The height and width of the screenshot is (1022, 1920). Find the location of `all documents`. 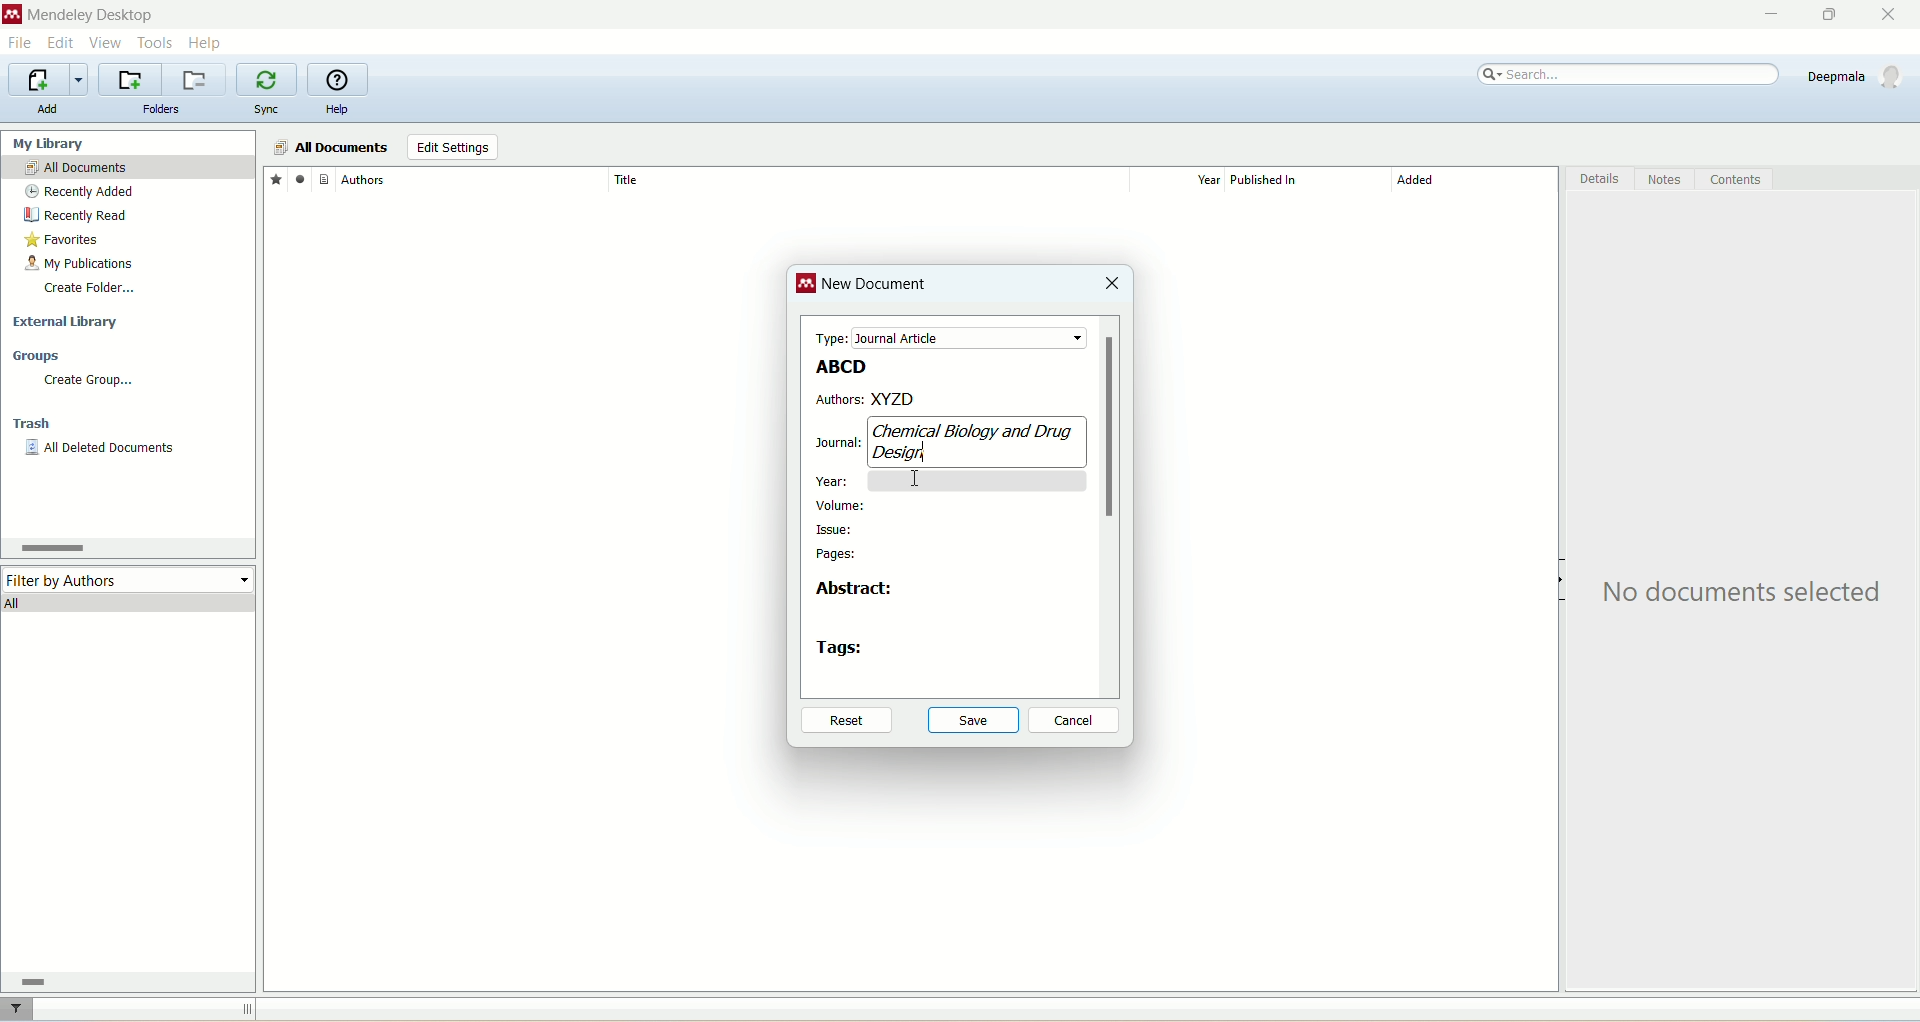

all documents is located at coordinates (128, 168).